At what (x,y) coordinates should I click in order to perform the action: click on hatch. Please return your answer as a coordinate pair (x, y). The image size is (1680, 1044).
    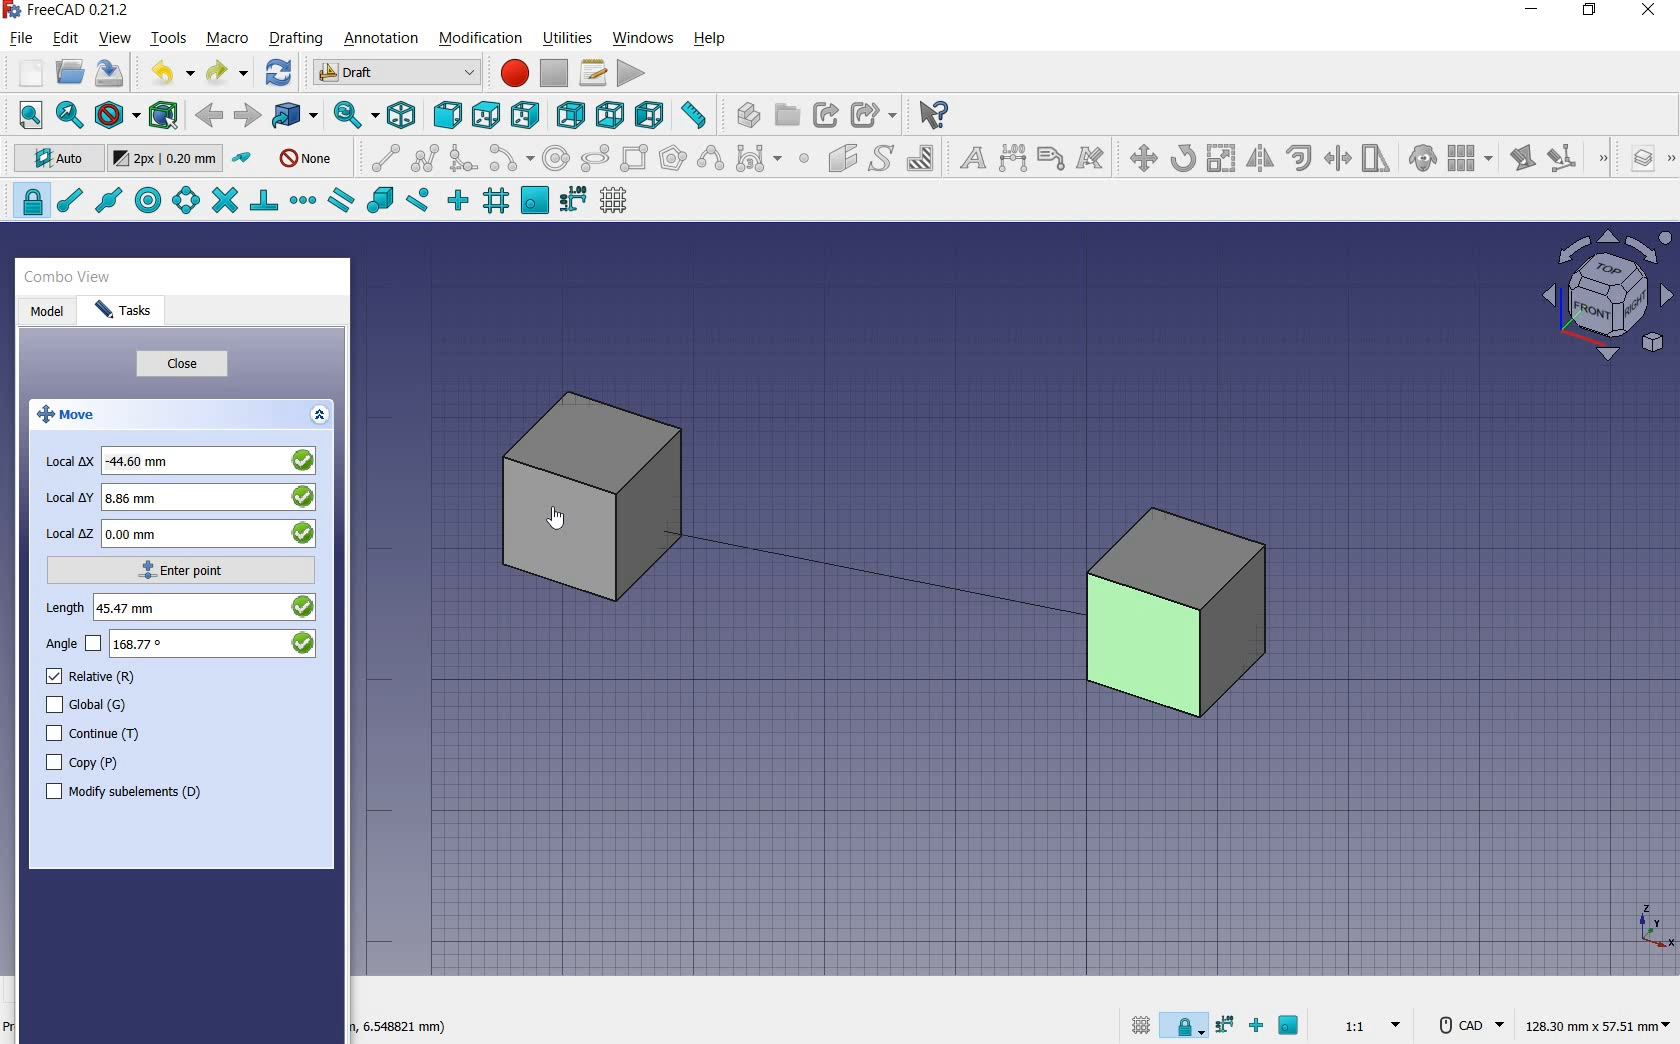
    Looking at the image, I should click on (921, 158).